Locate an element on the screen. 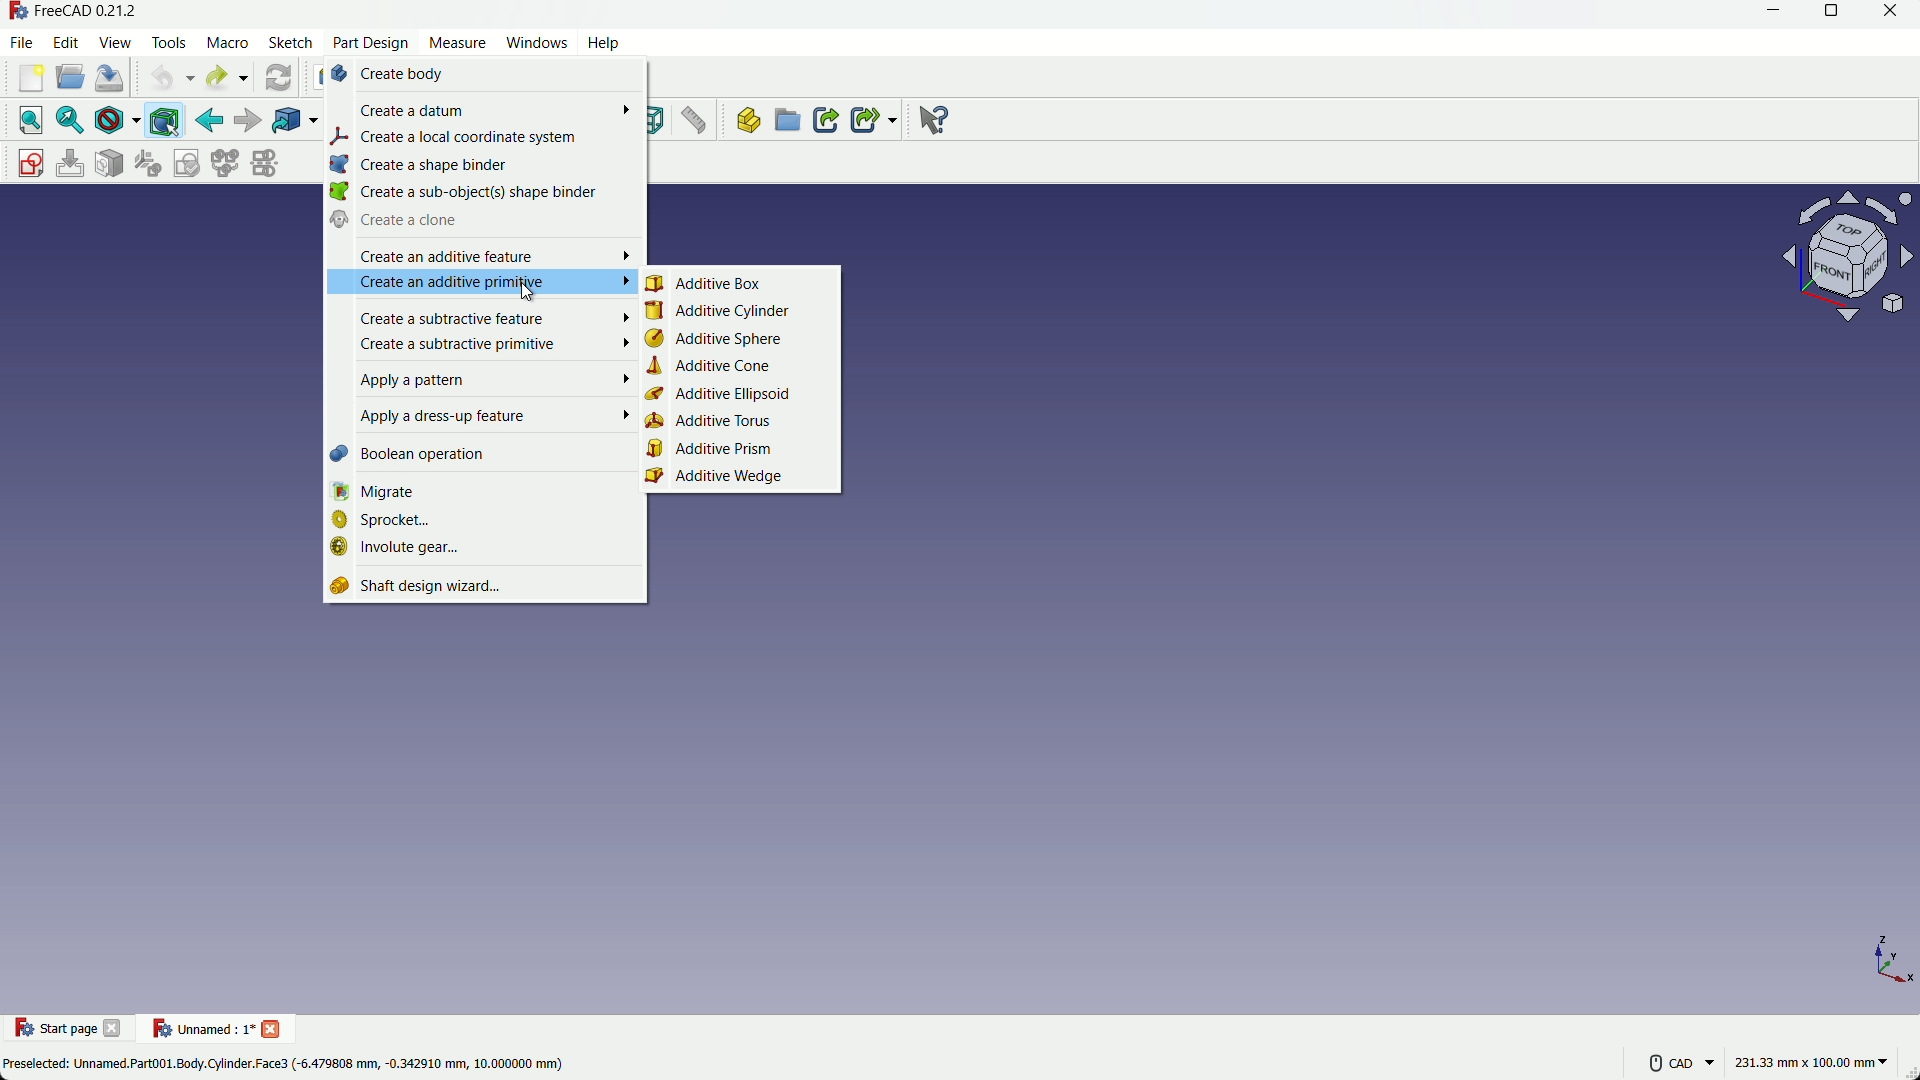 Image resolution: width=1920 pixels, height=1080 pixels. create a subtractive primitive is located at coordinates (488, 345).